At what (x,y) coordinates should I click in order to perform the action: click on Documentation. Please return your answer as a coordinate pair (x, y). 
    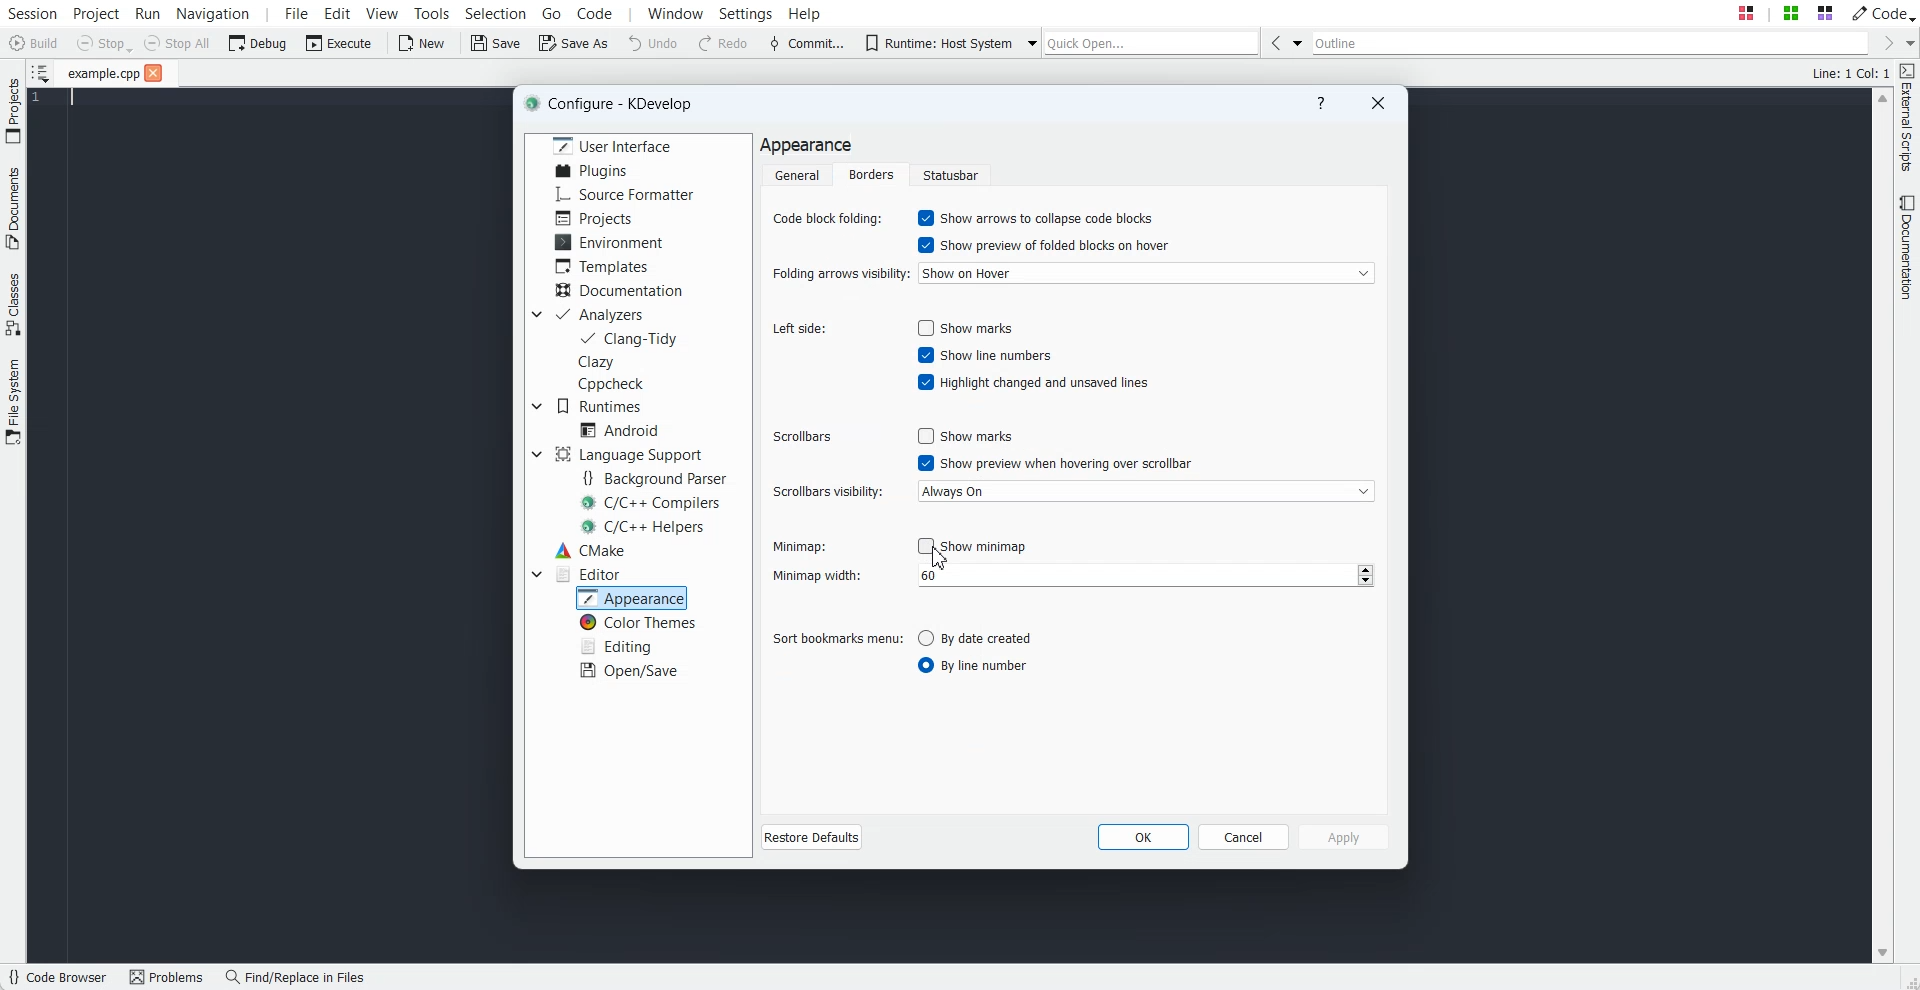
    Looking at the image, I should click on (1908, 247).